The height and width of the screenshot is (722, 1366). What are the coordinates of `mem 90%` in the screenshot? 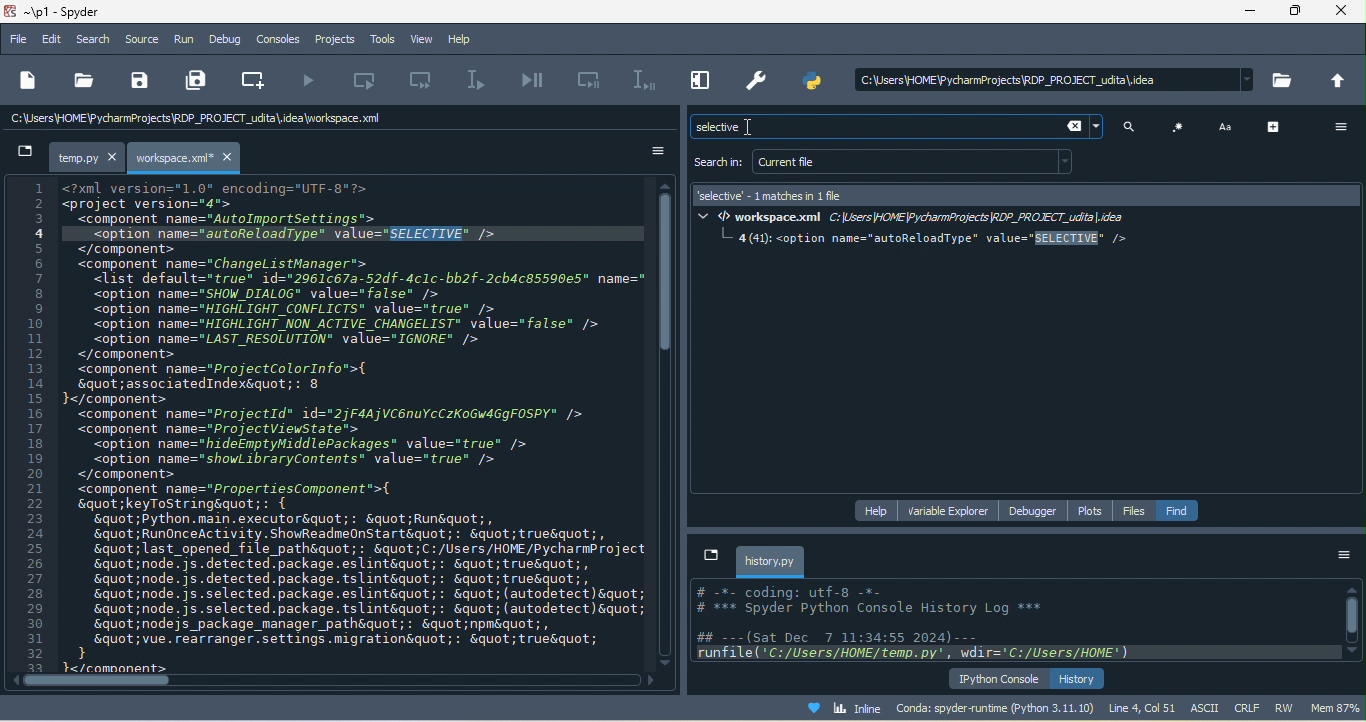 It's located at (1336, 707).